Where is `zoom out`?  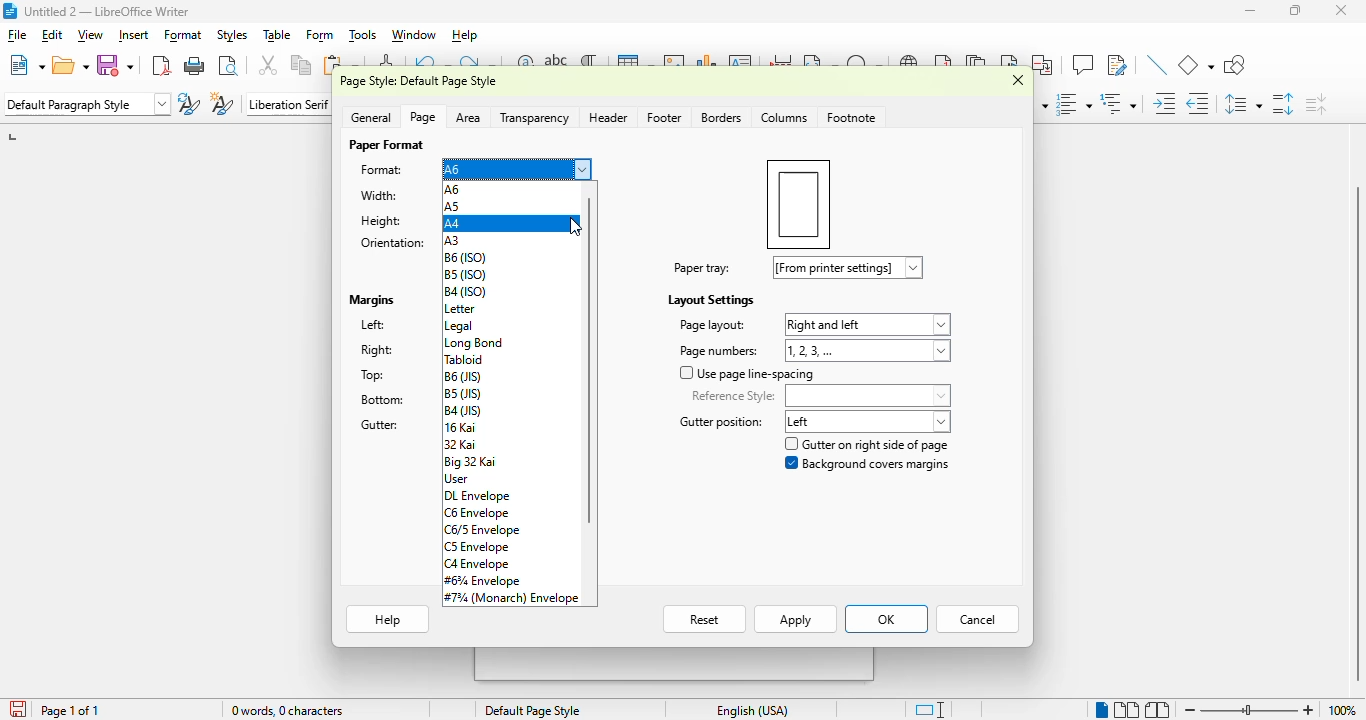 zoom out is located at coordinates (1191, 710).